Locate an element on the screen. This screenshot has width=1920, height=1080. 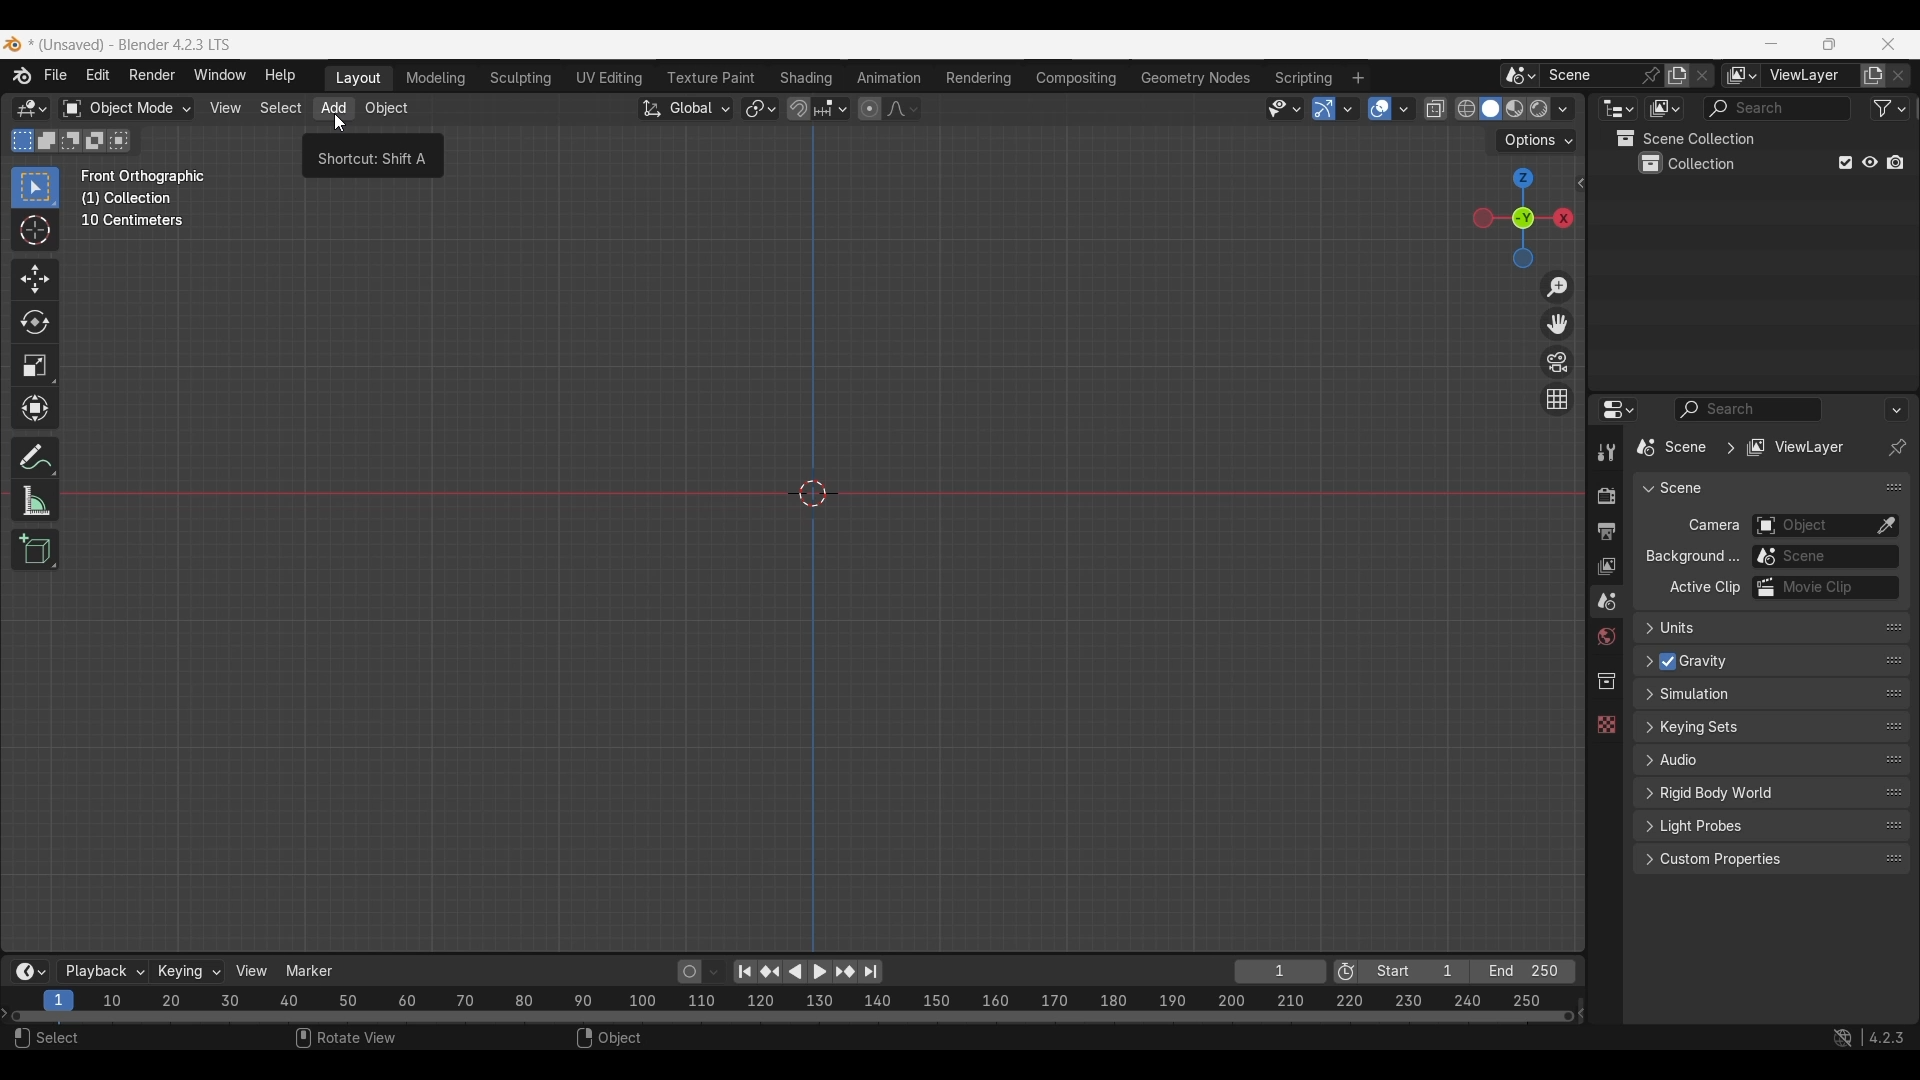
View layer is located at coordinates (1605, 568).